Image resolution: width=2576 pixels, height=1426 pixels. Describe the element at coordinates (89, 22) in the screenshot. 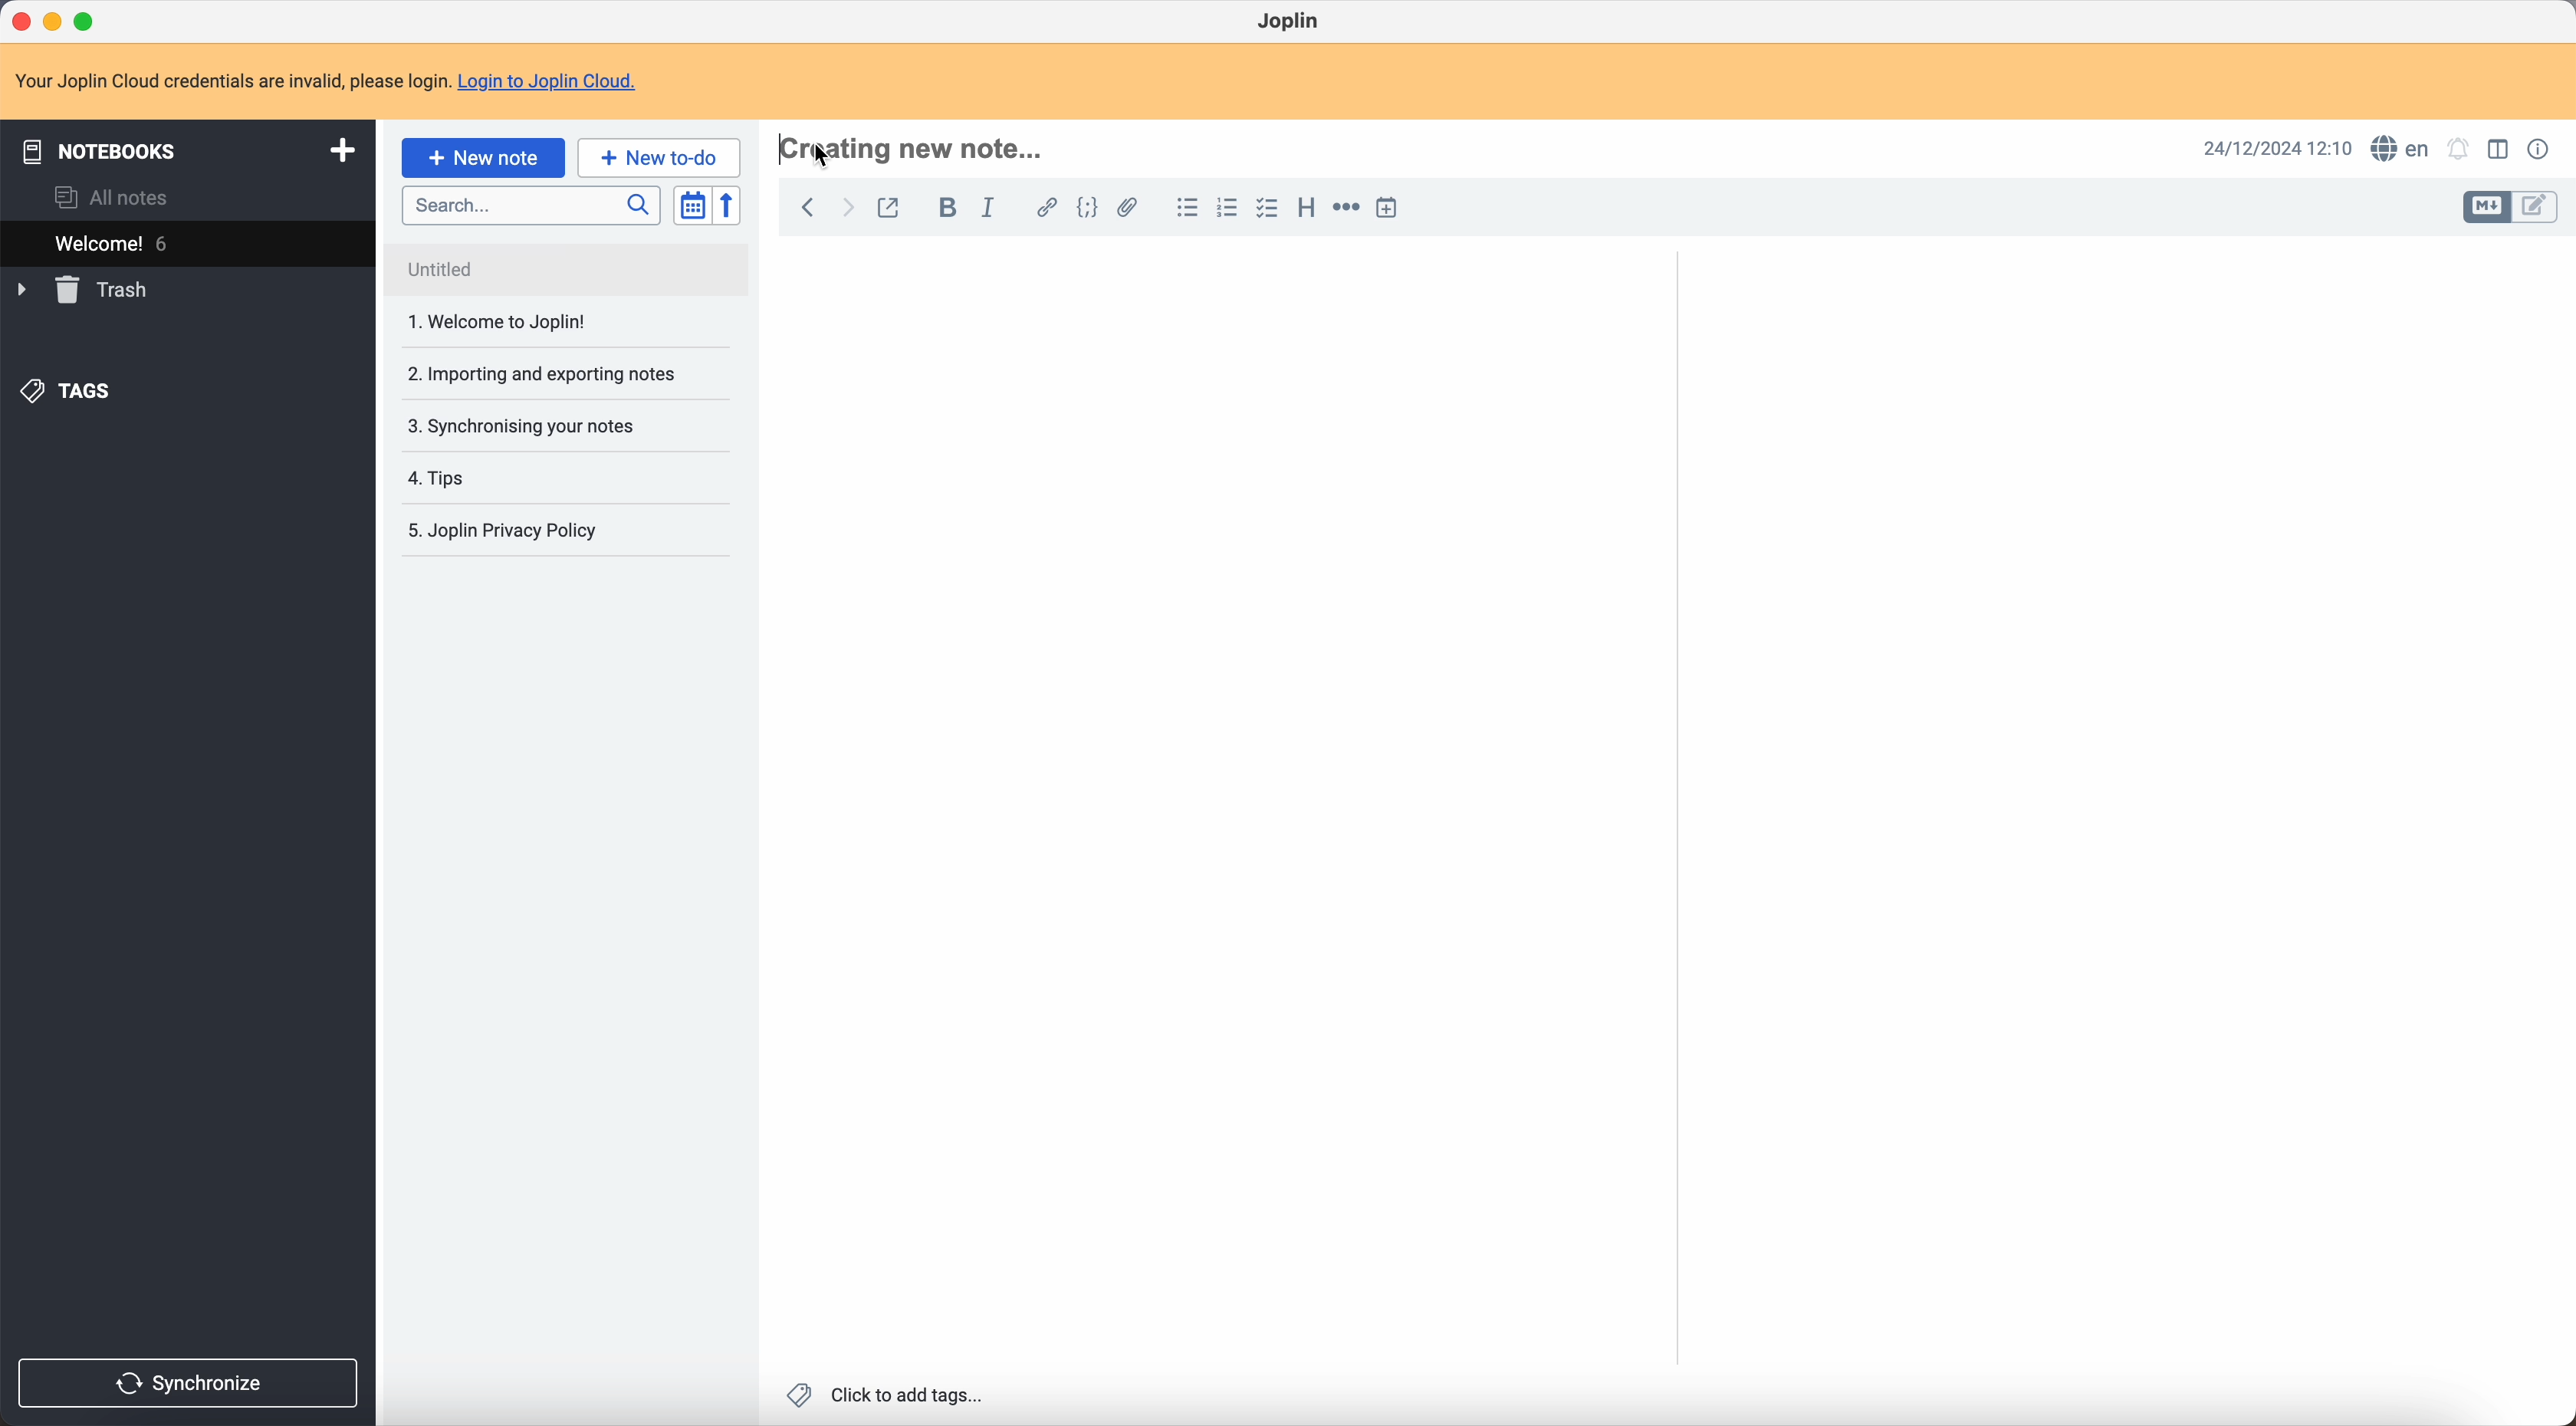

I see `maximize` at that location.